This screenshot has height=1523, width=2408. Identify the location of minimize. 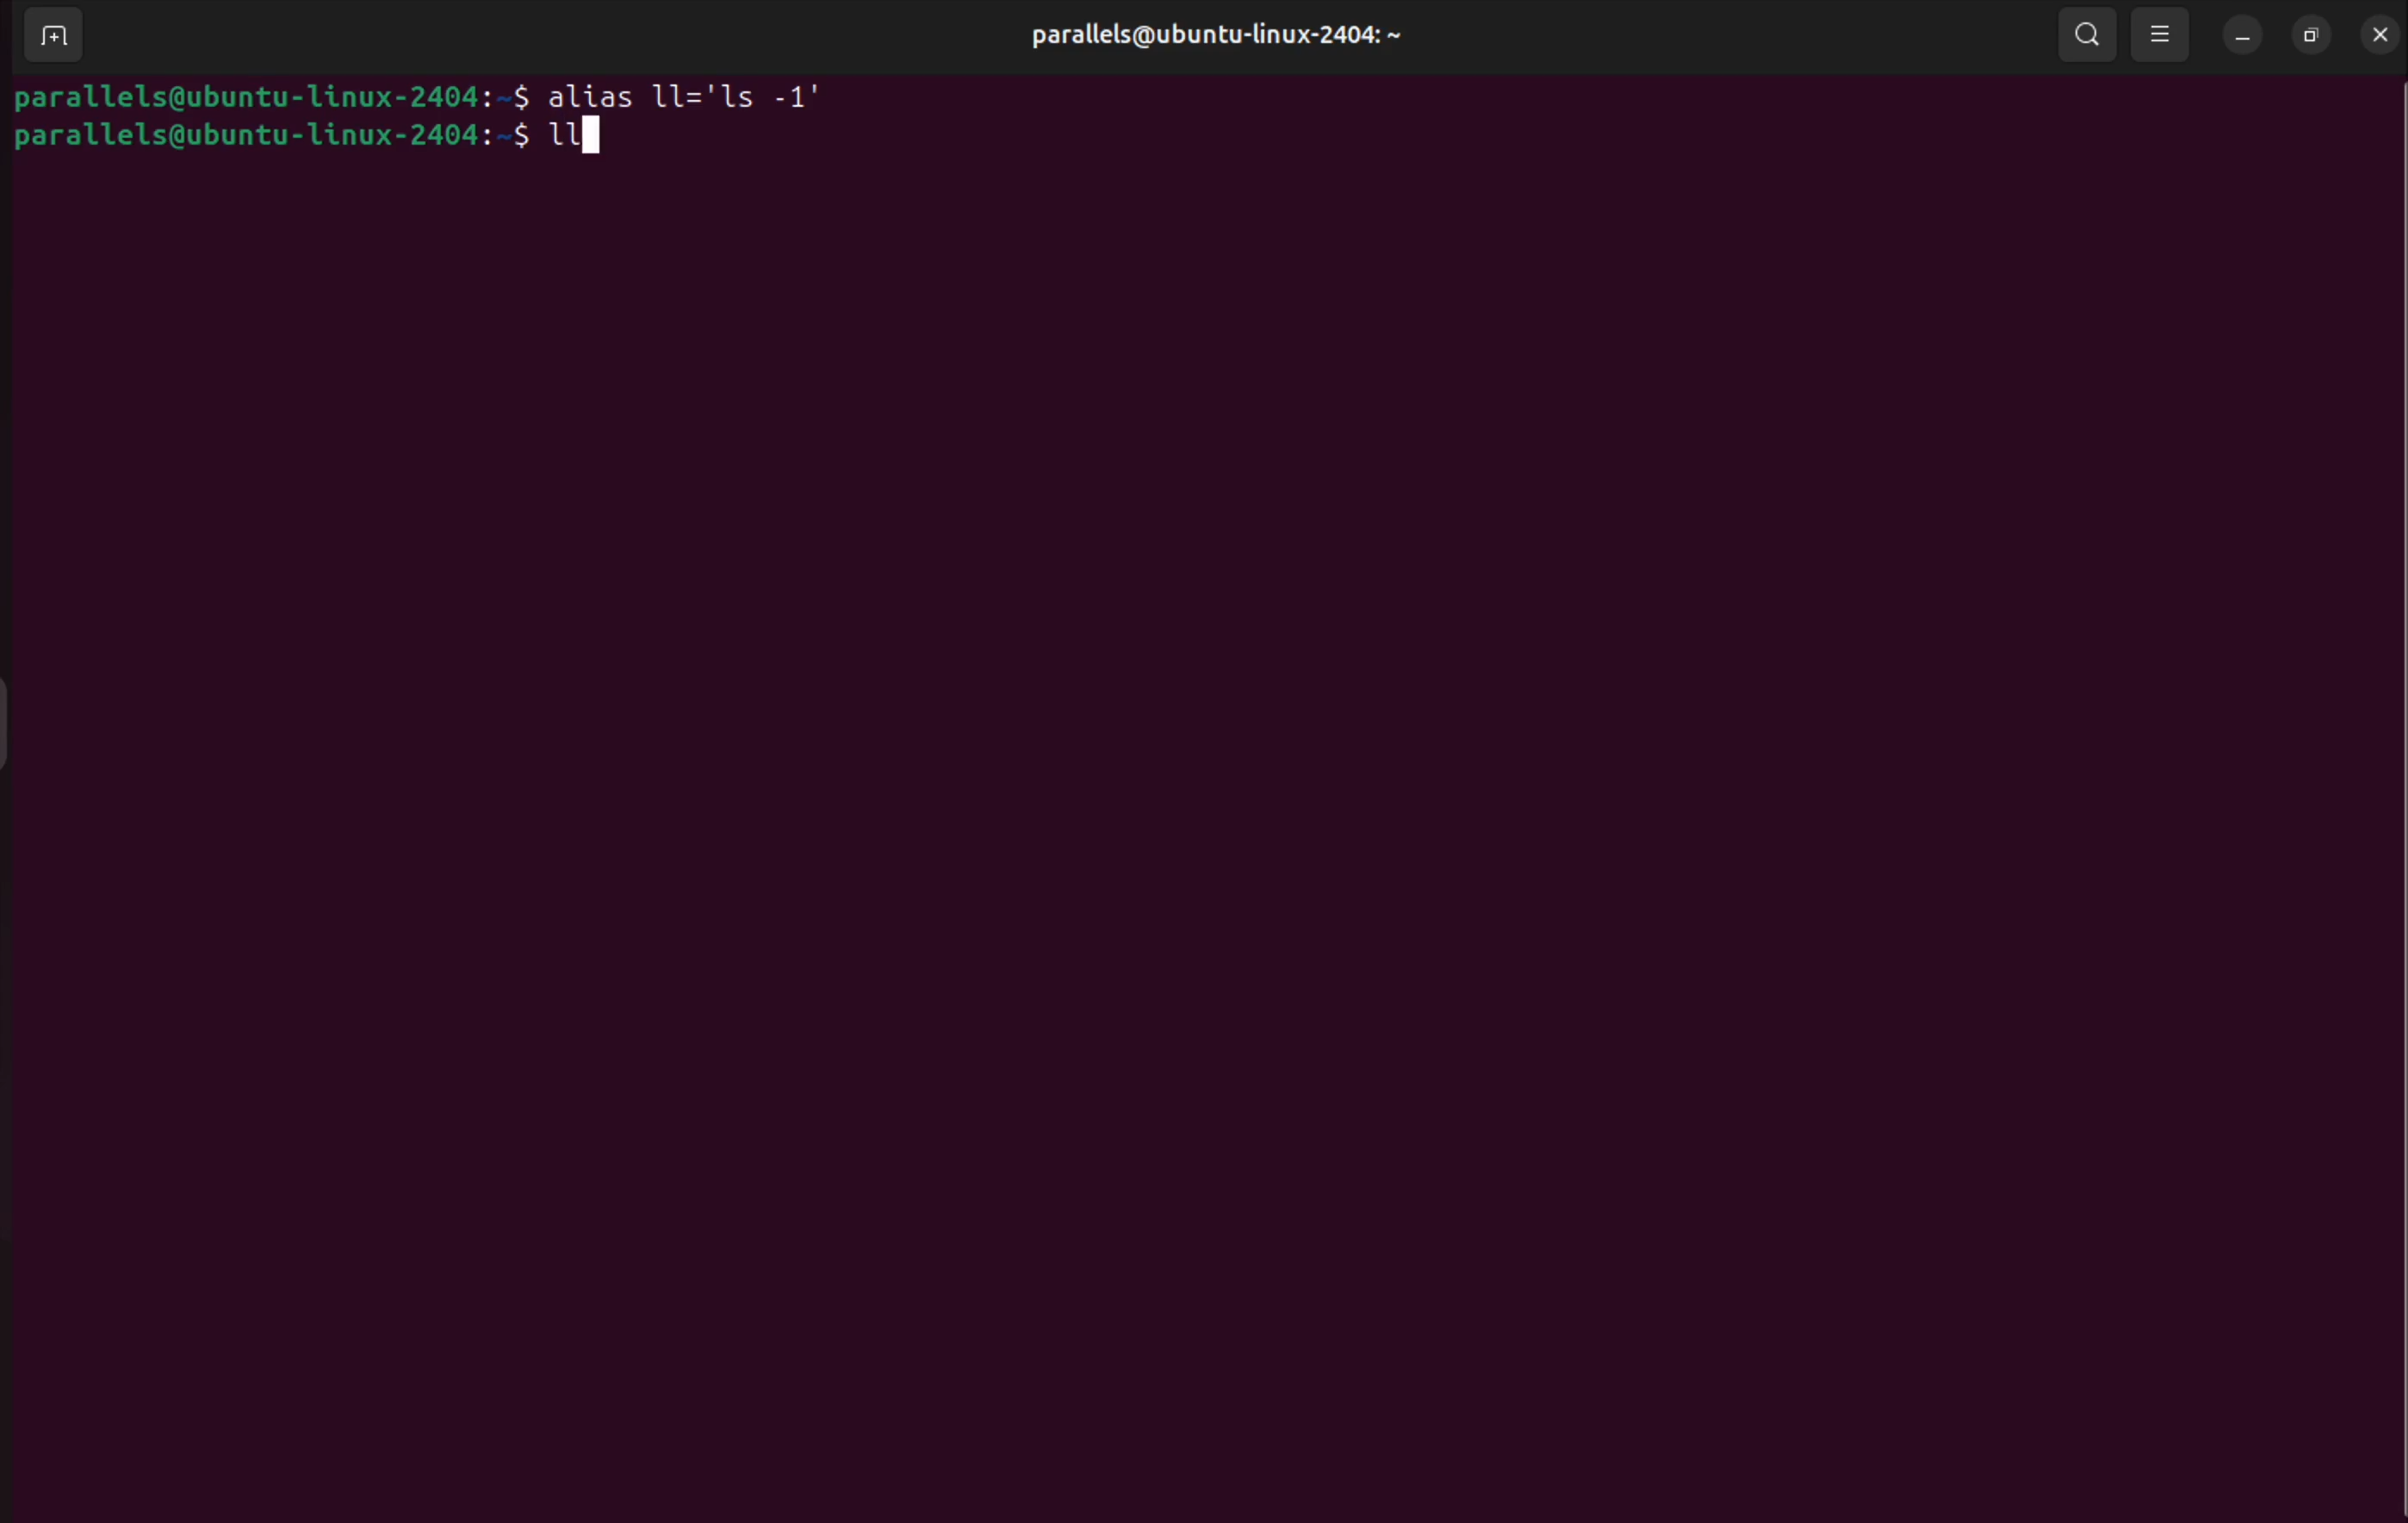
(2244, 38).